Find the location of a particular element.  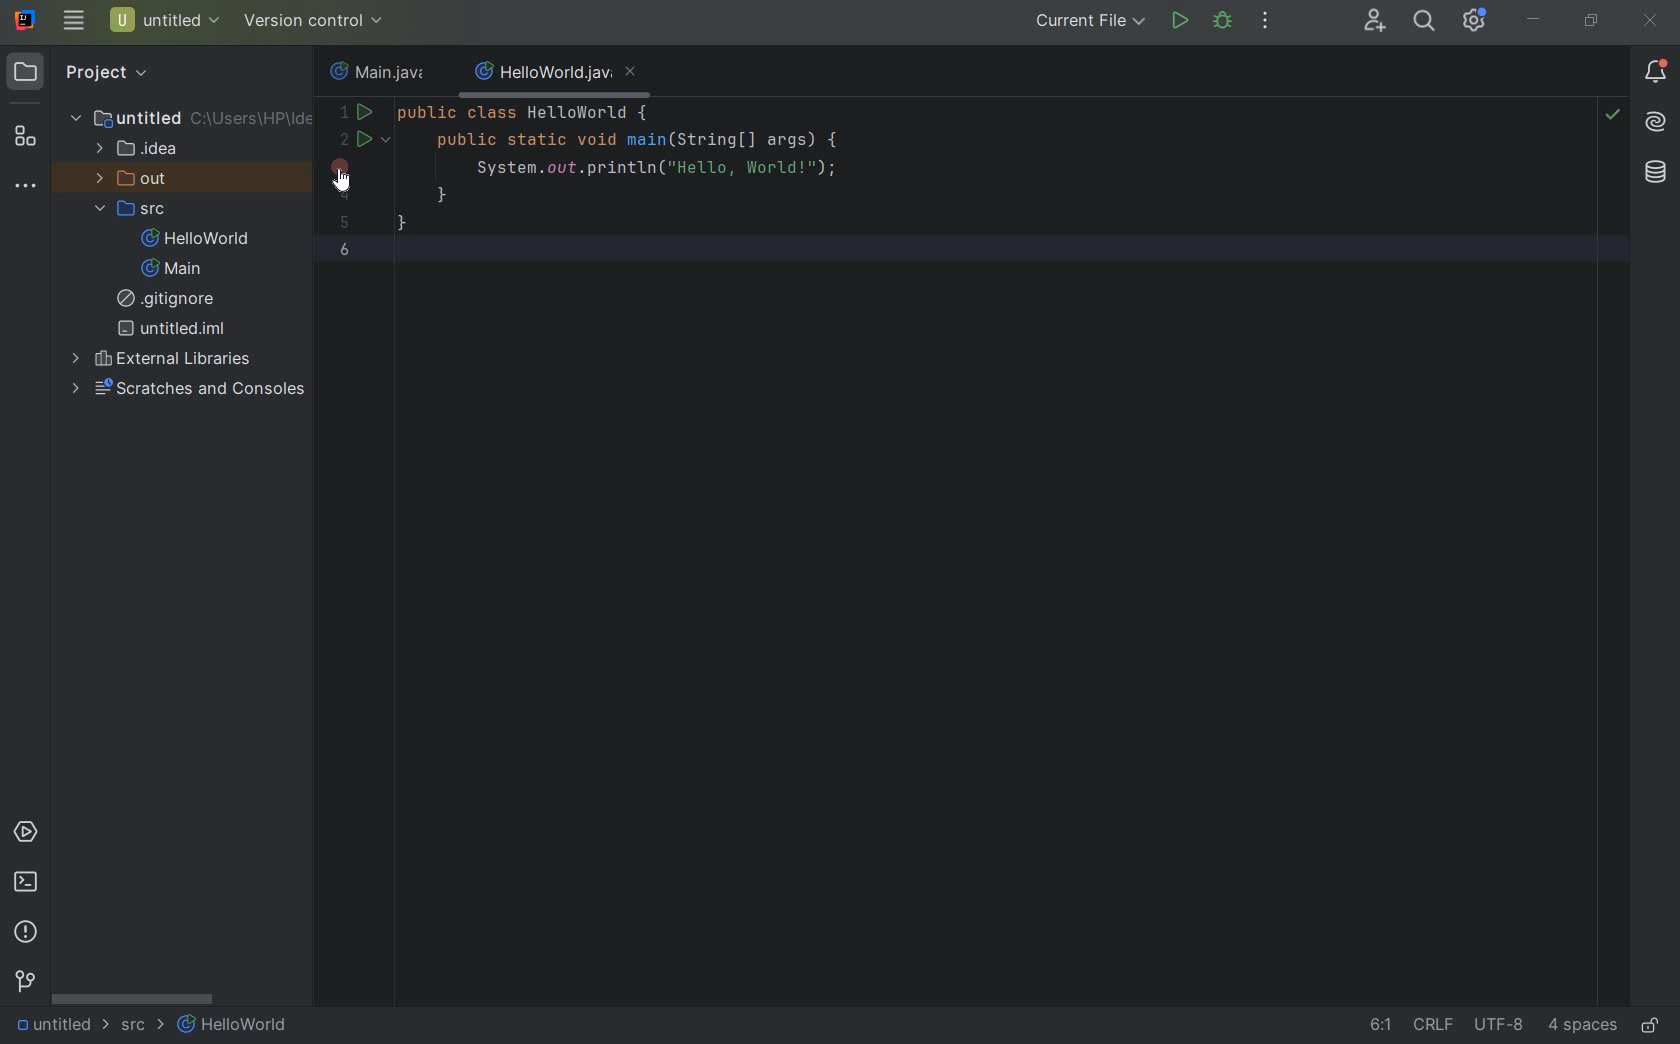

cursor is located at coordinates (351, 184).